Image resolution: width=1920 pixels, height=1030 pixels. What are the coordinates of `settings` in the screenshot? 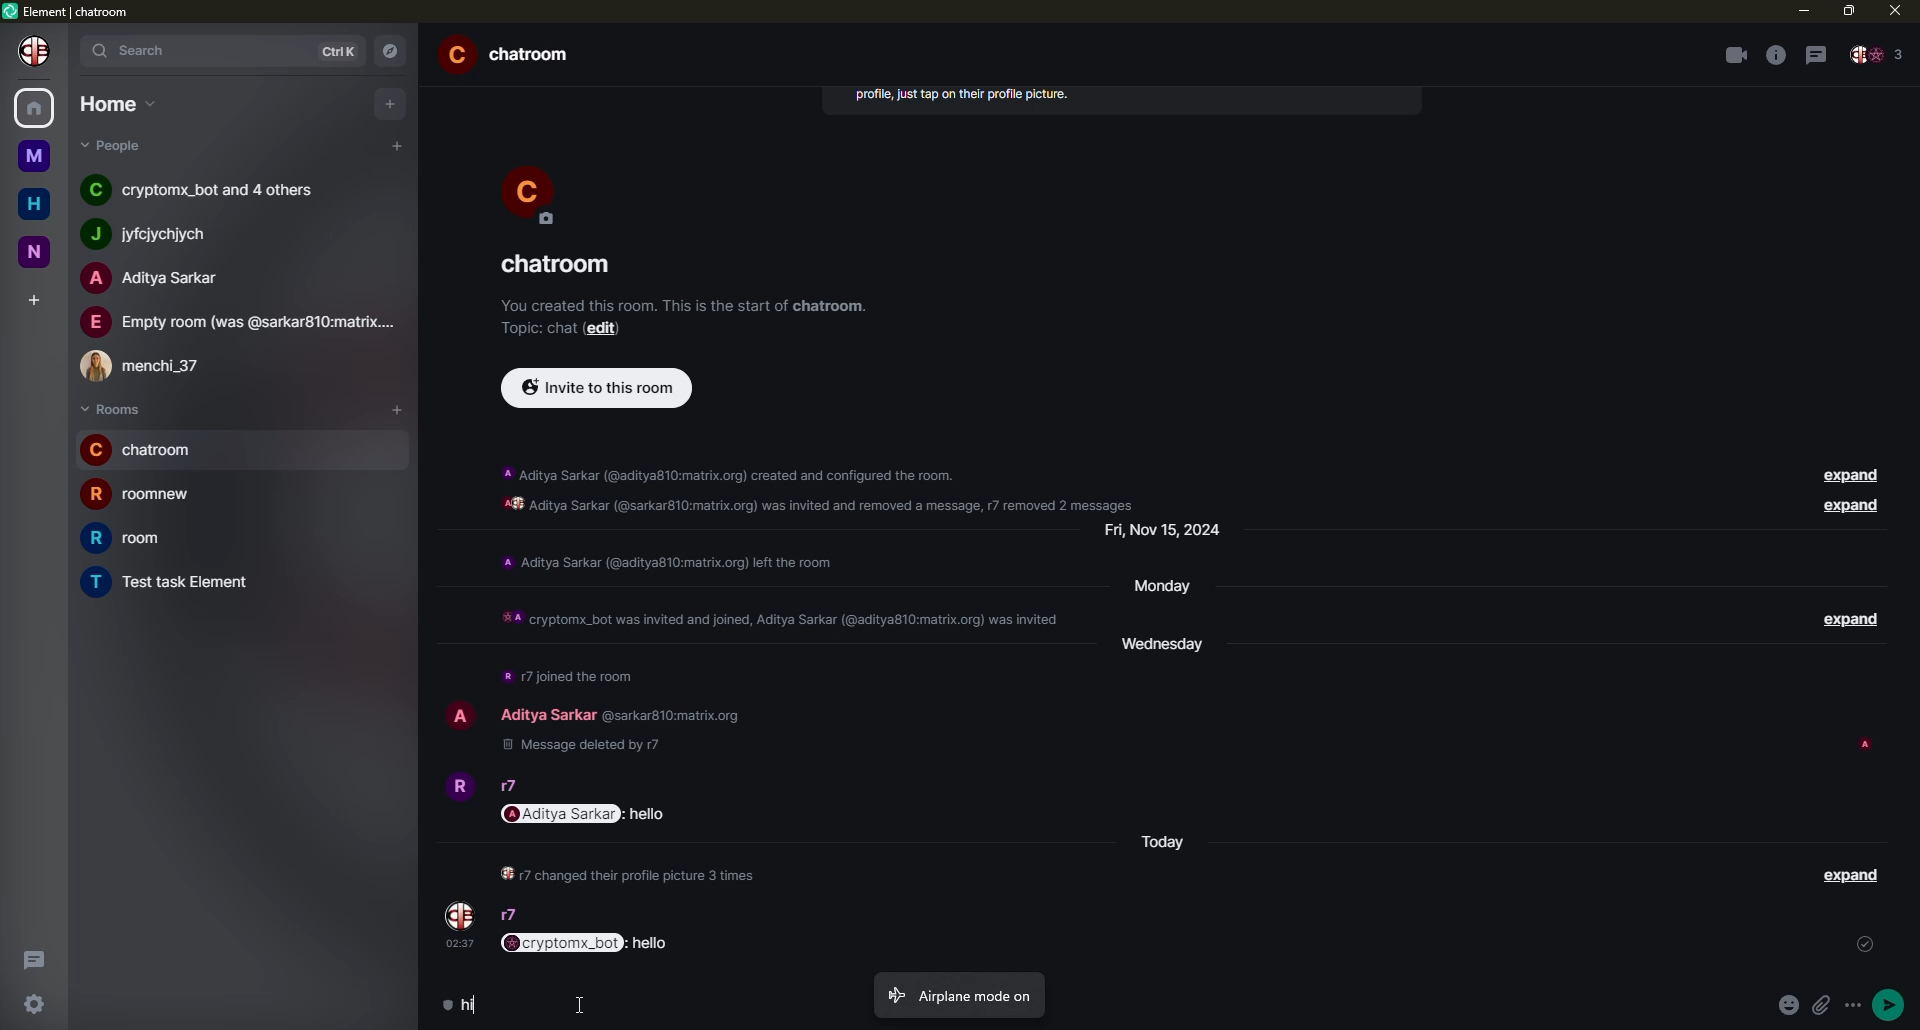 It's located at (30, 1006).